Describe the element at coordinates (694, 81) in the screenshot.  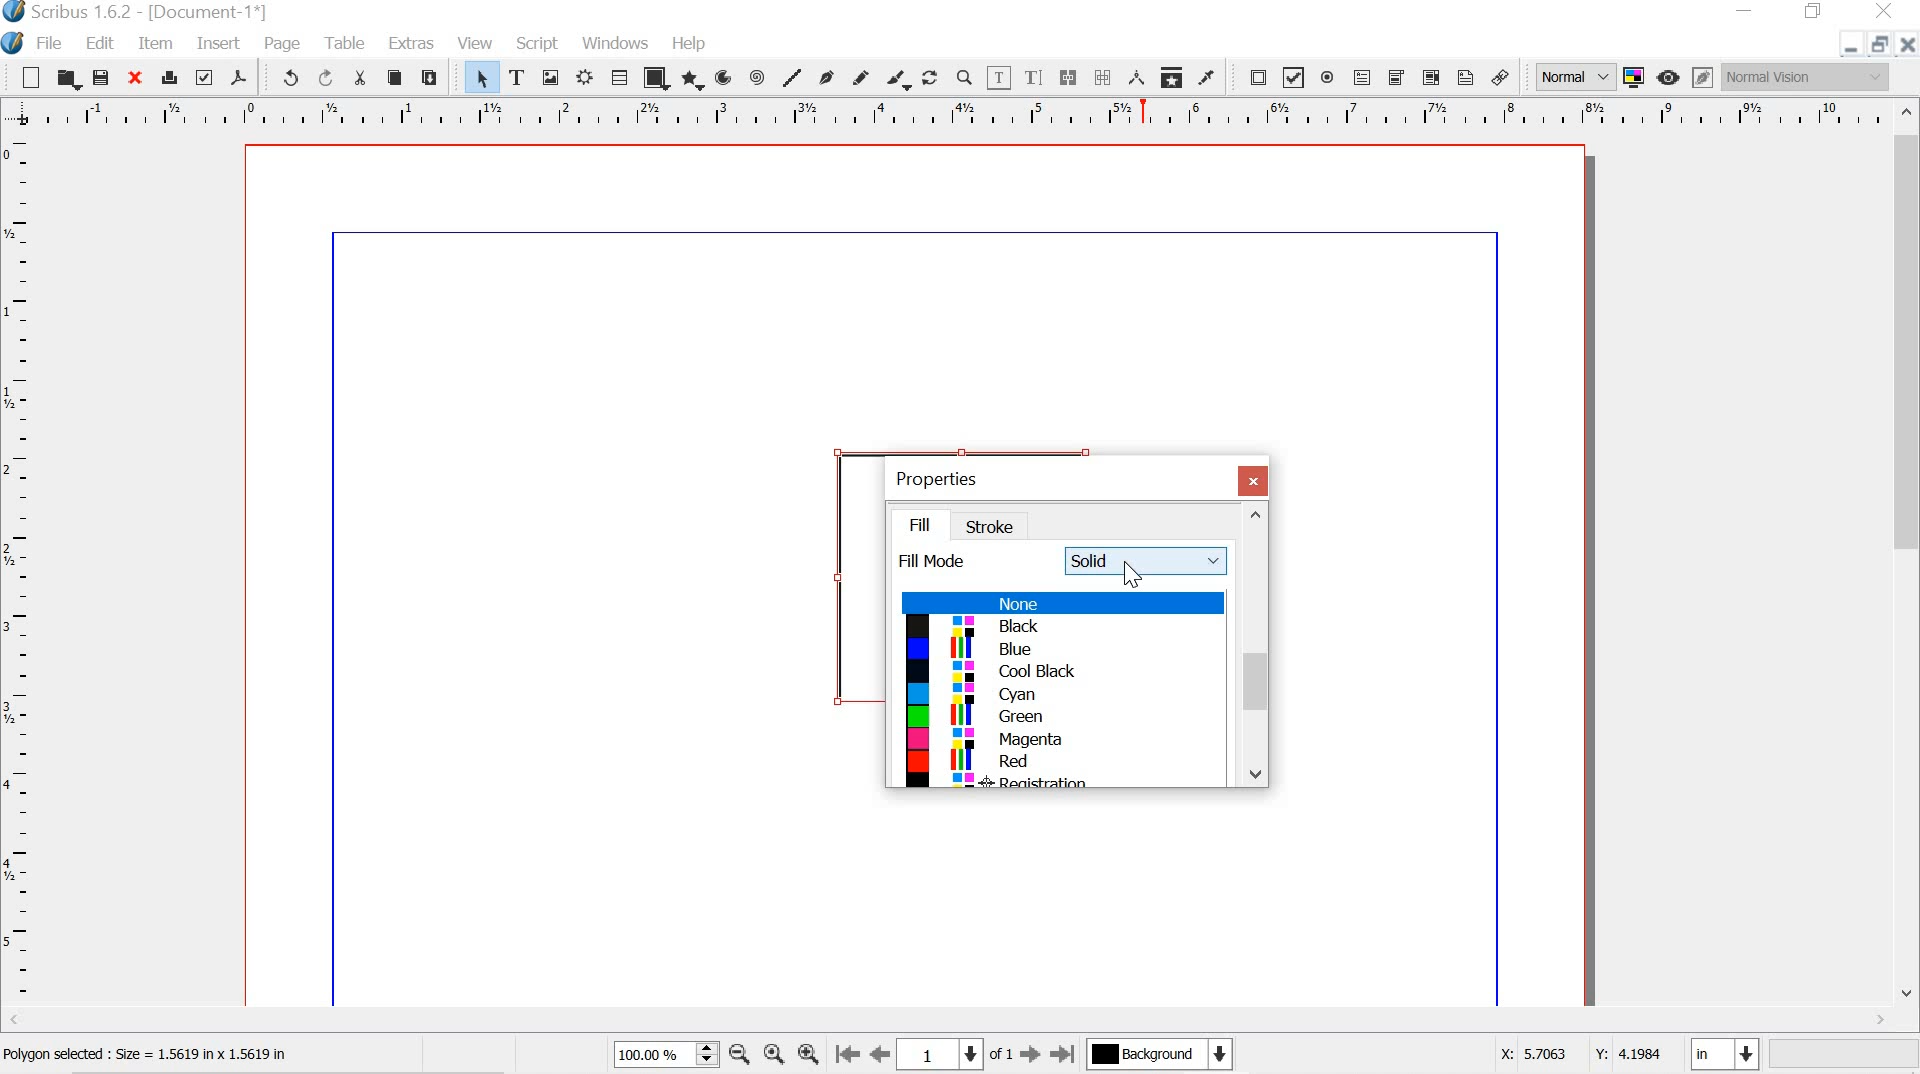
I see `polygon` at that location.